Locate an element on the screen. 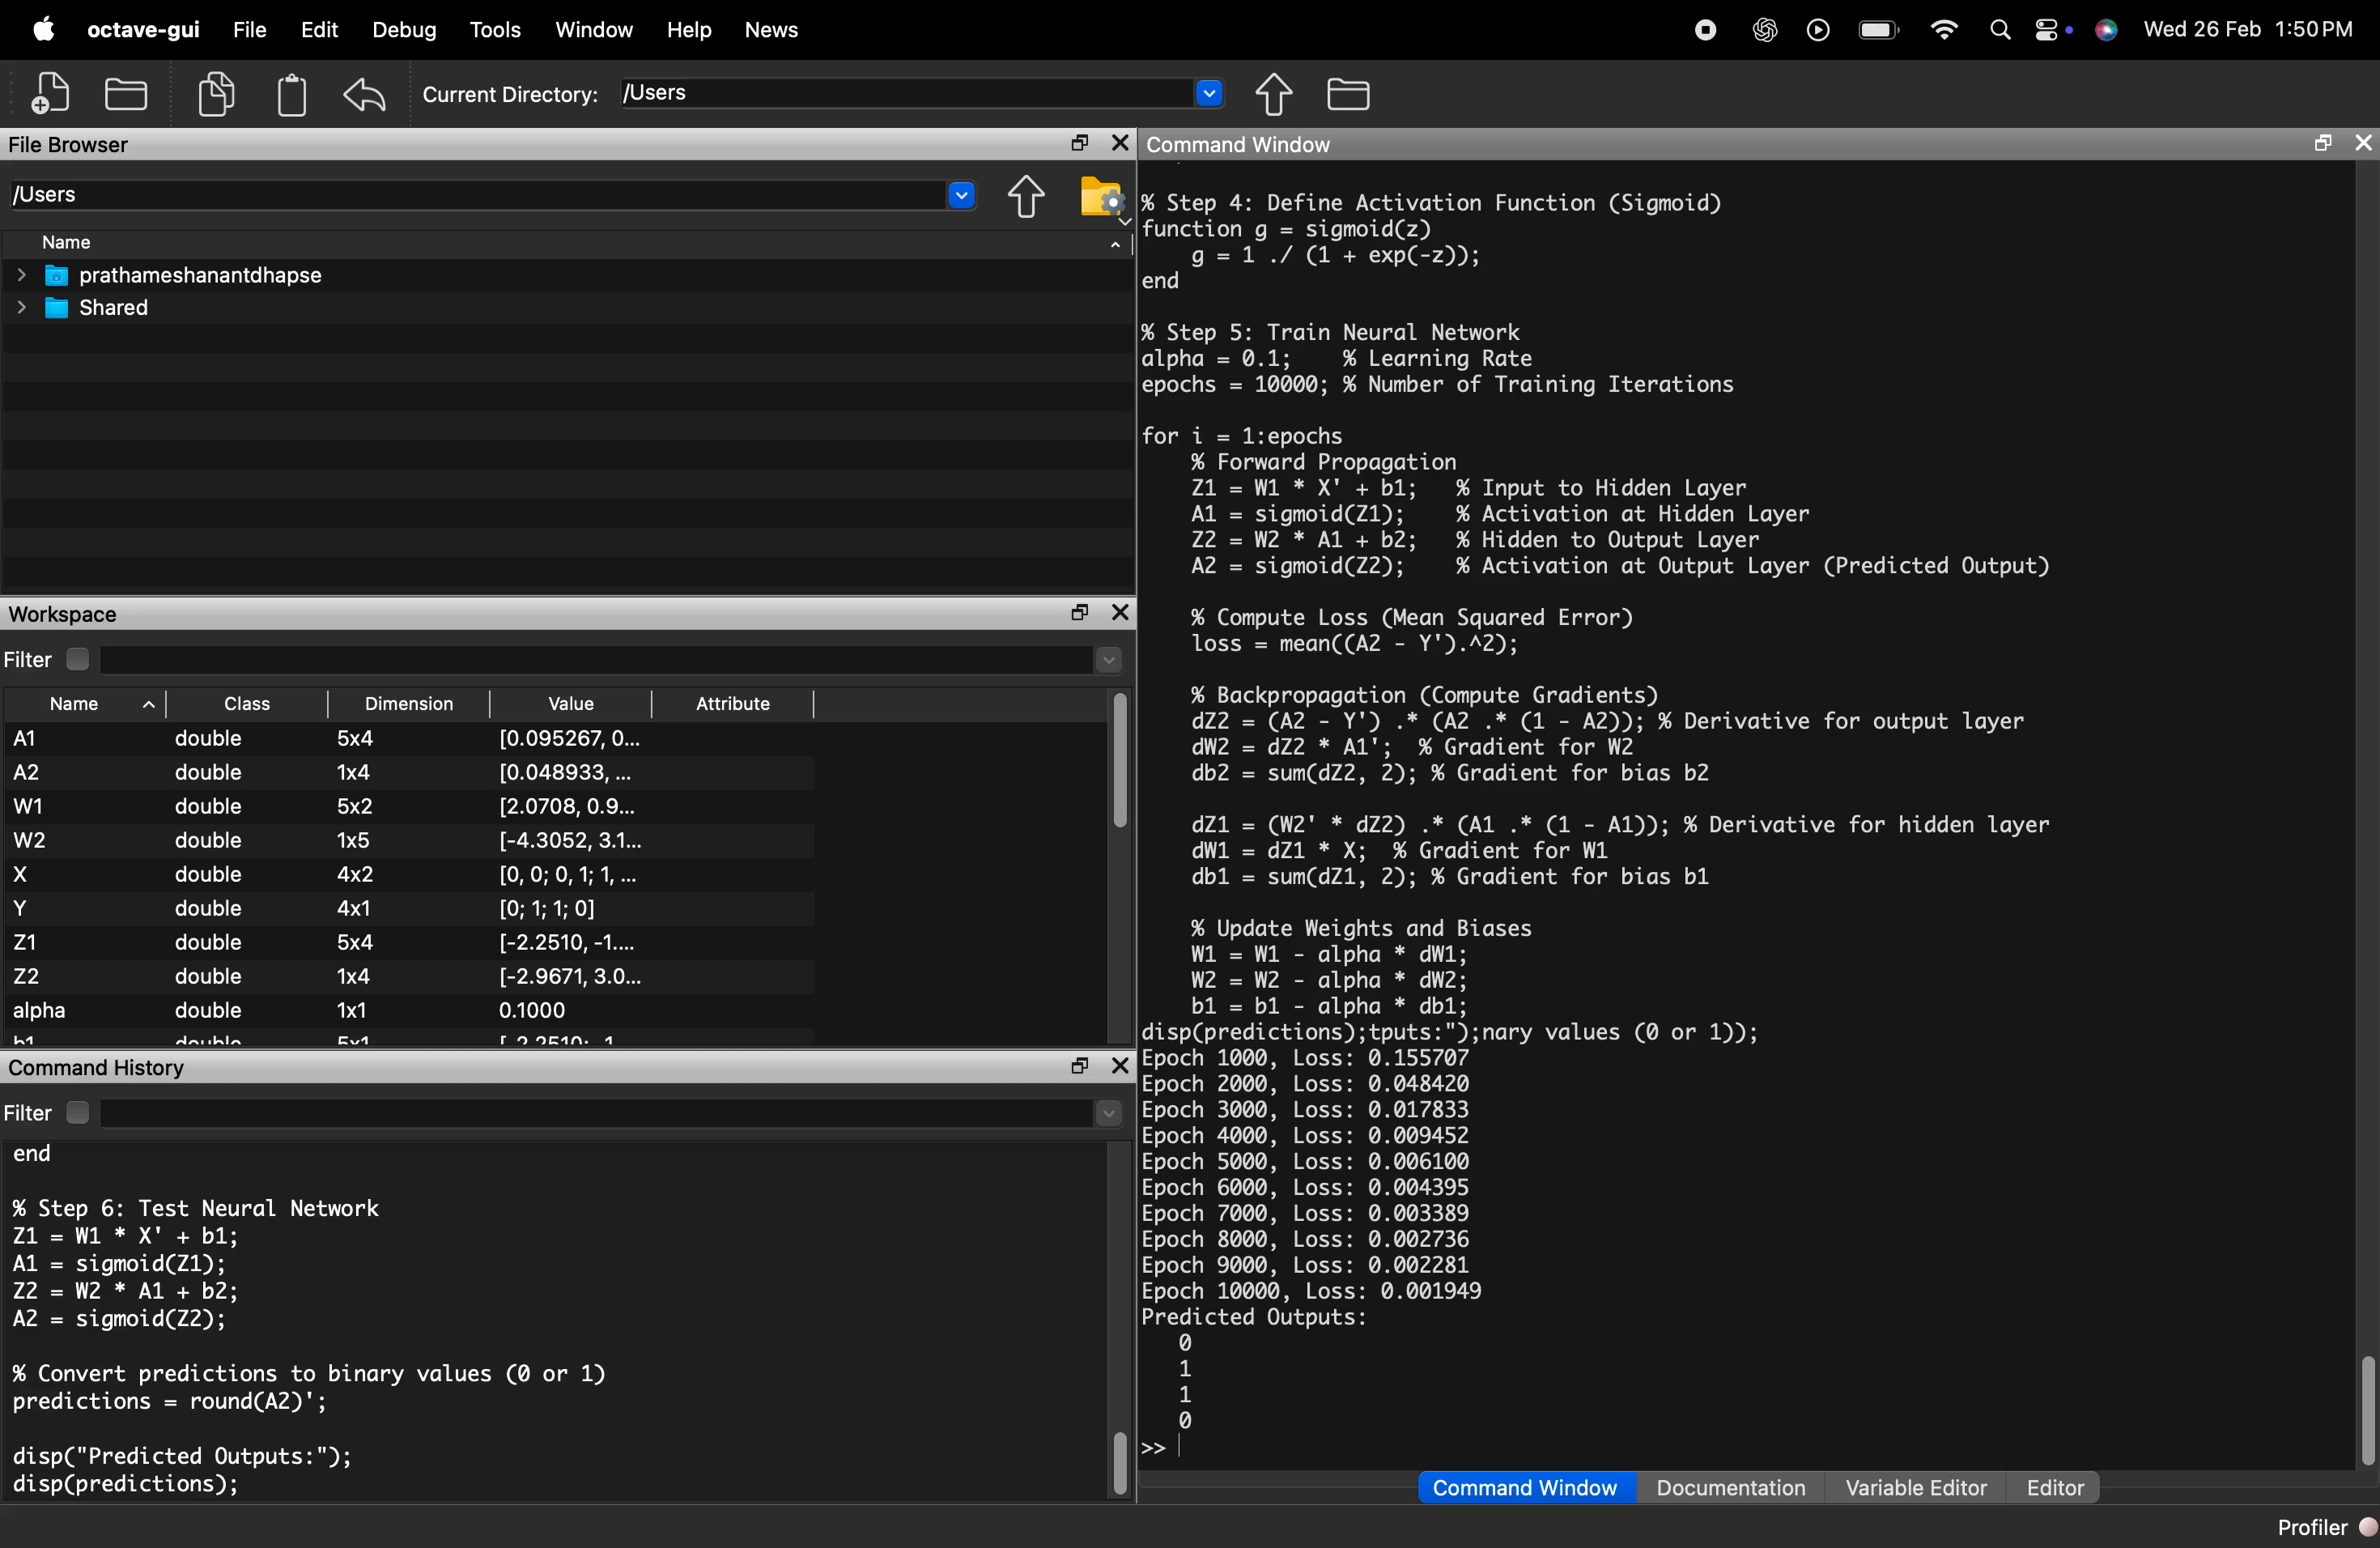 The width and height of the screenshot is (2380, 1548). [-2.2510, -1.... is located at coordinates (572, 941).